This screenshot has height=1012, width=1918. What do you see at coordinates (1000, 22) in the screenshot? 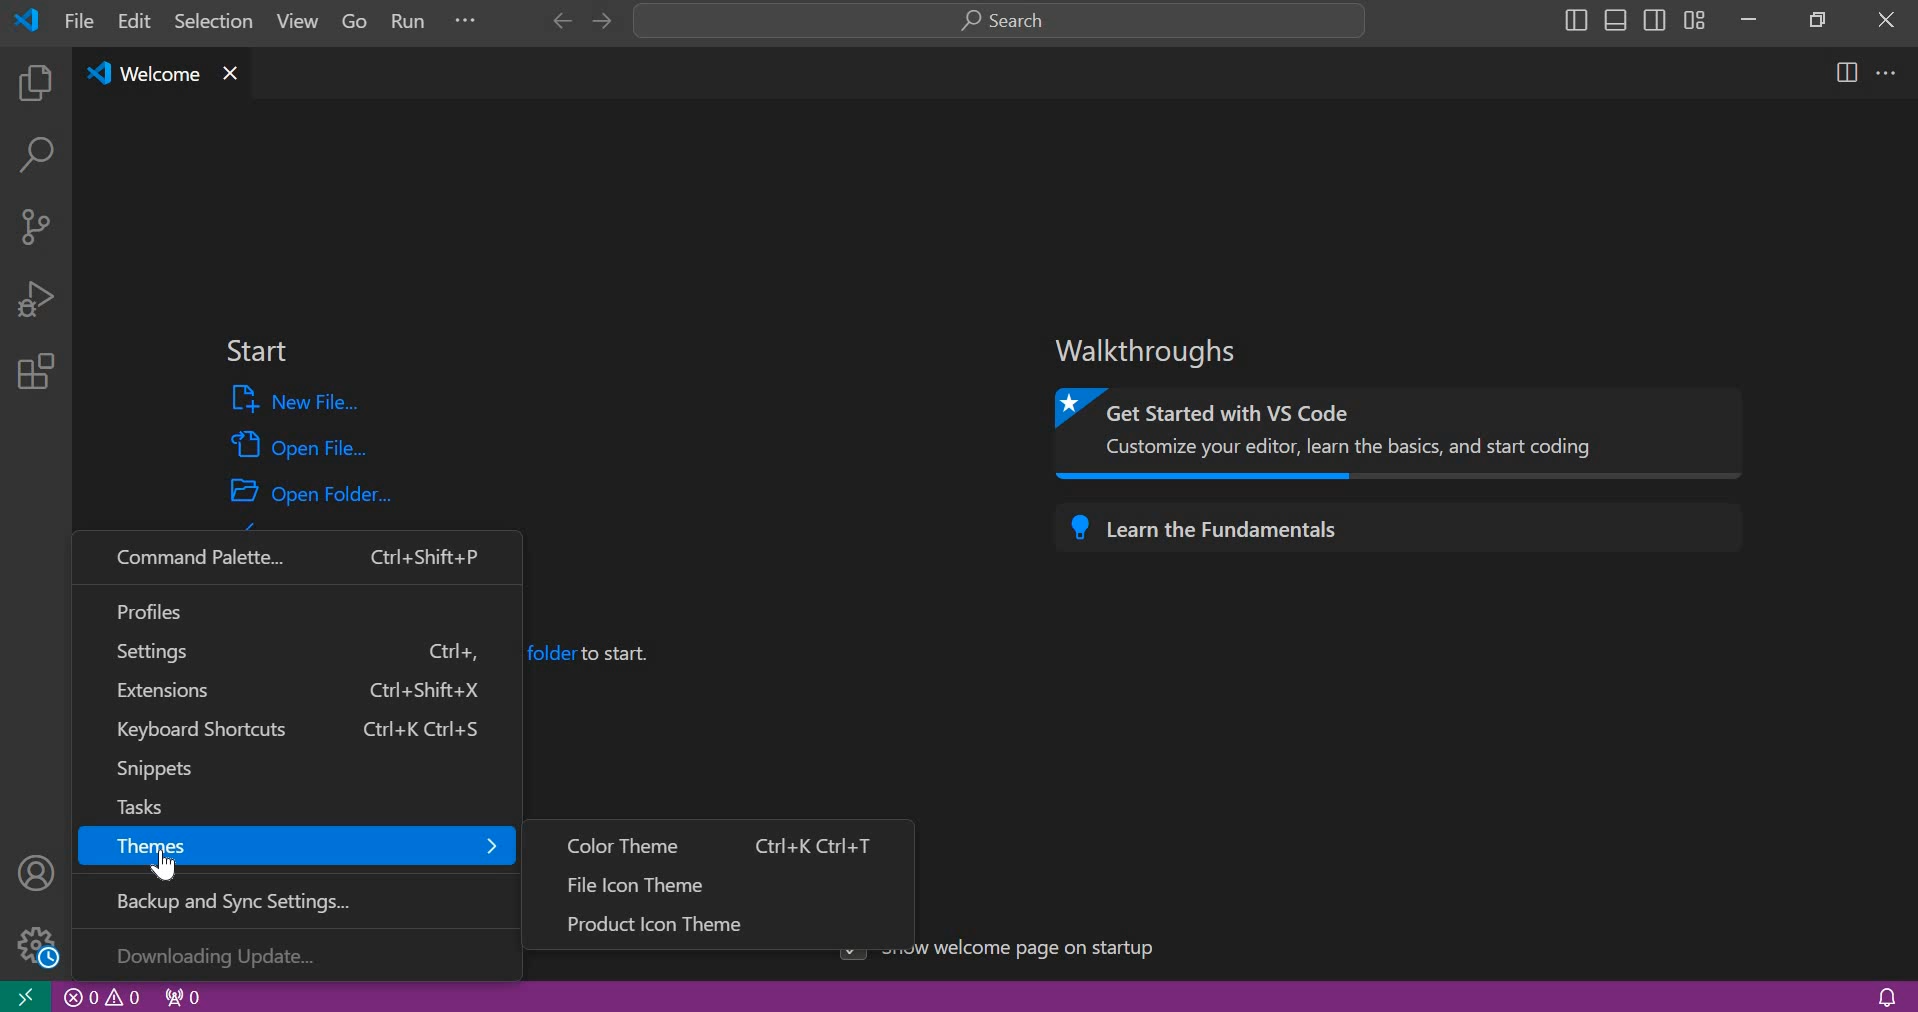
I see `search` at bounding box center [1000, 22].